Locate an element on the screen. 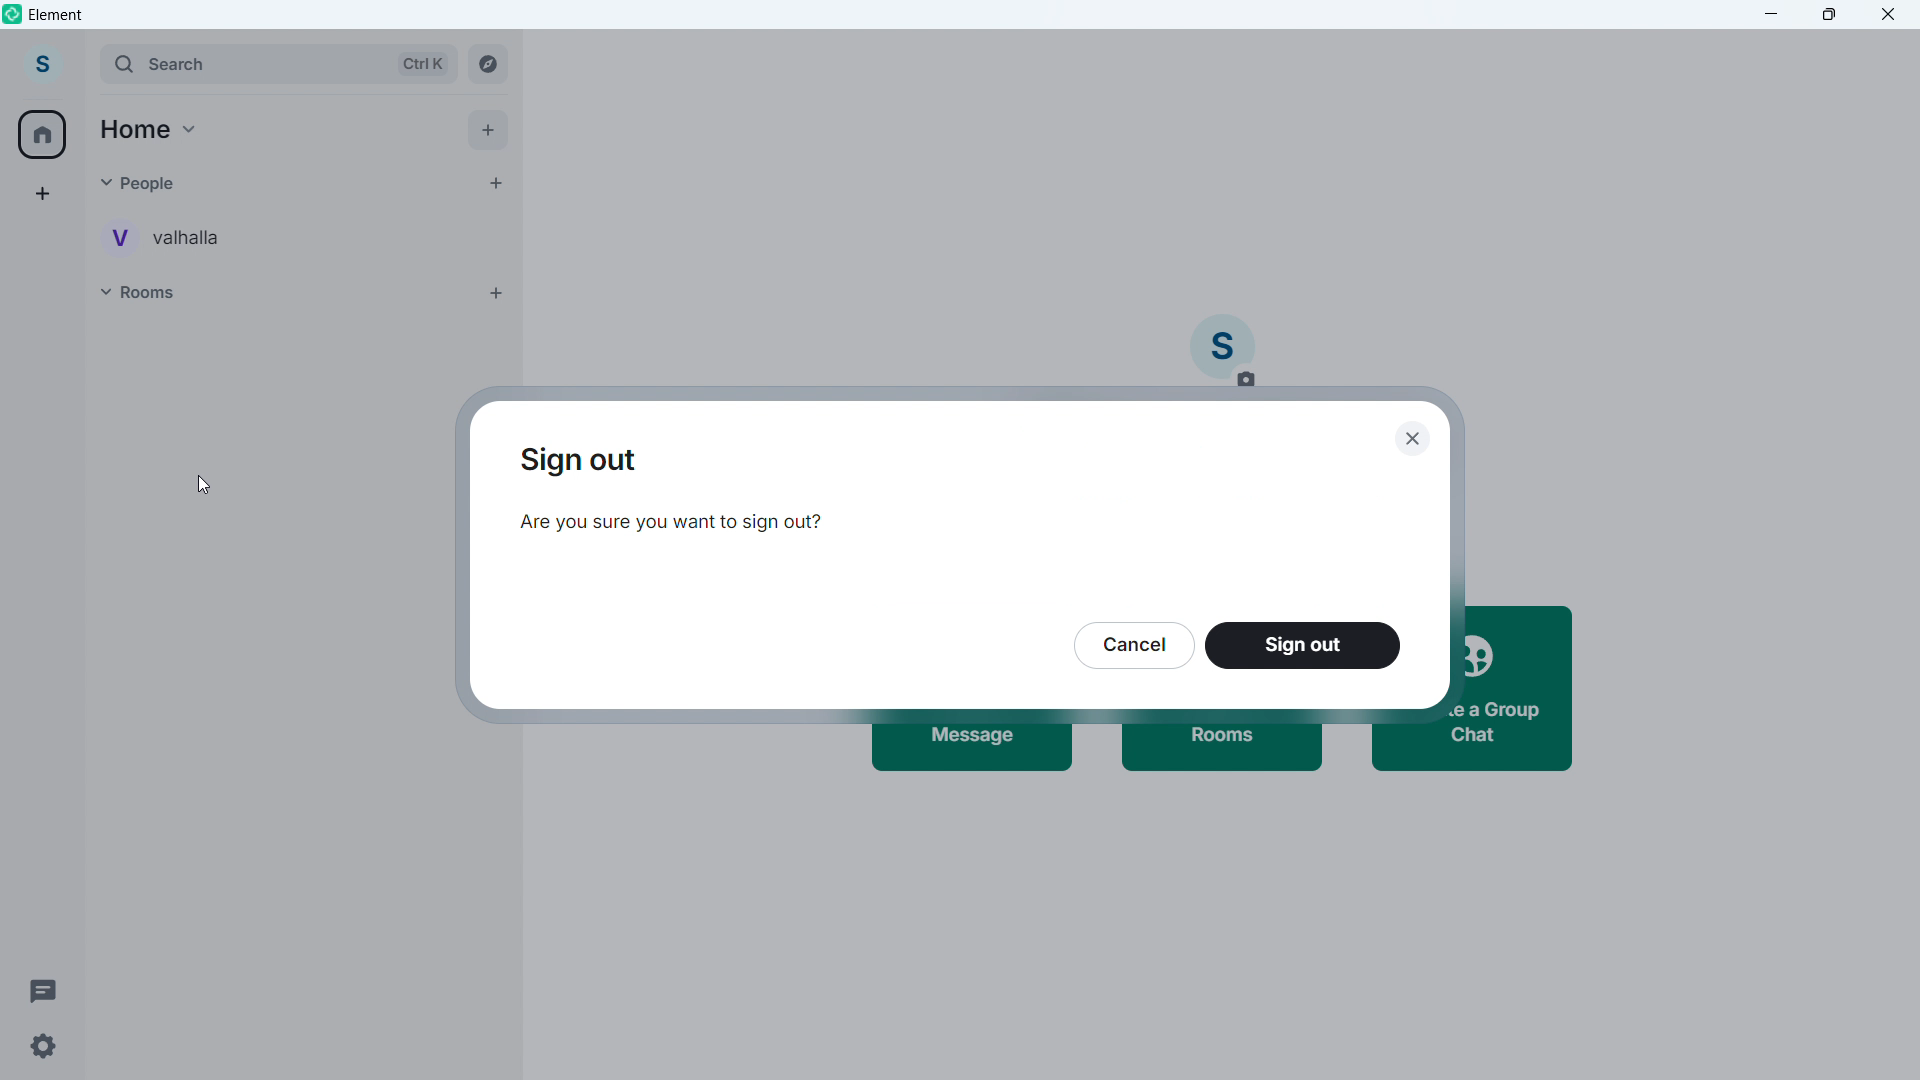 The height and width of the screenshot is (1080, 1920). account is located at coordinates (43, 65).